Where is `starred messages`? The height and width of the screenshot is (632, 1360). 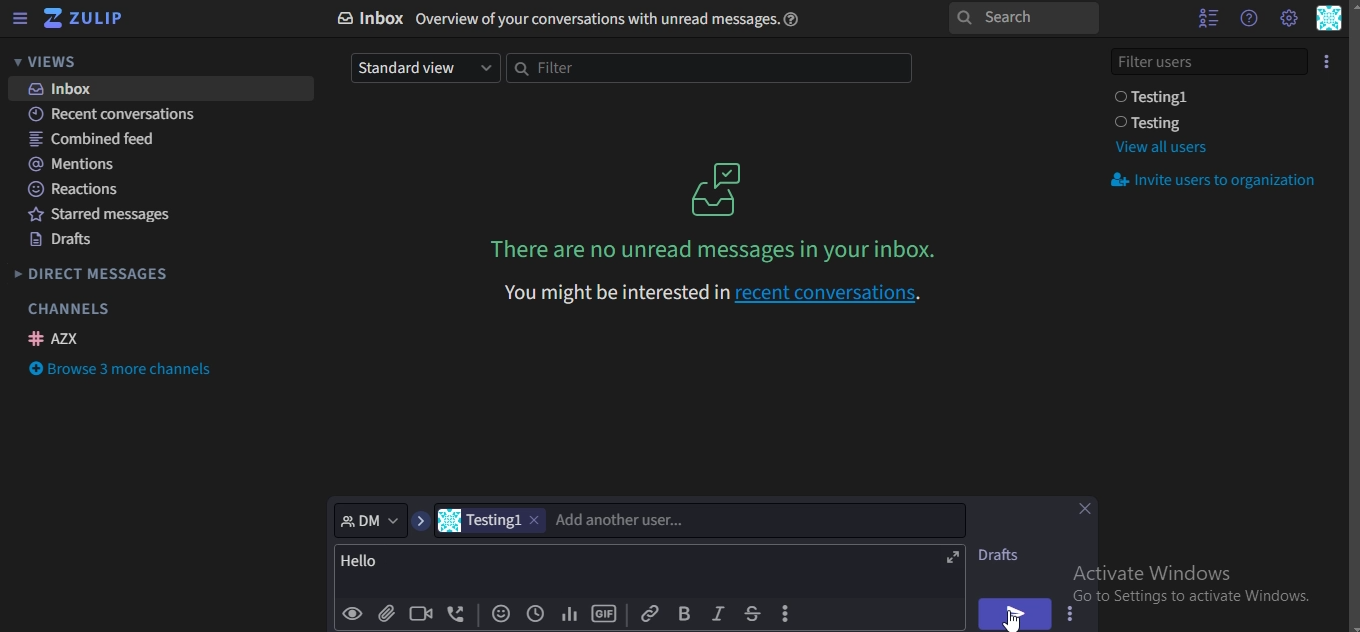 starred messages is located at coordinates (108, 217).